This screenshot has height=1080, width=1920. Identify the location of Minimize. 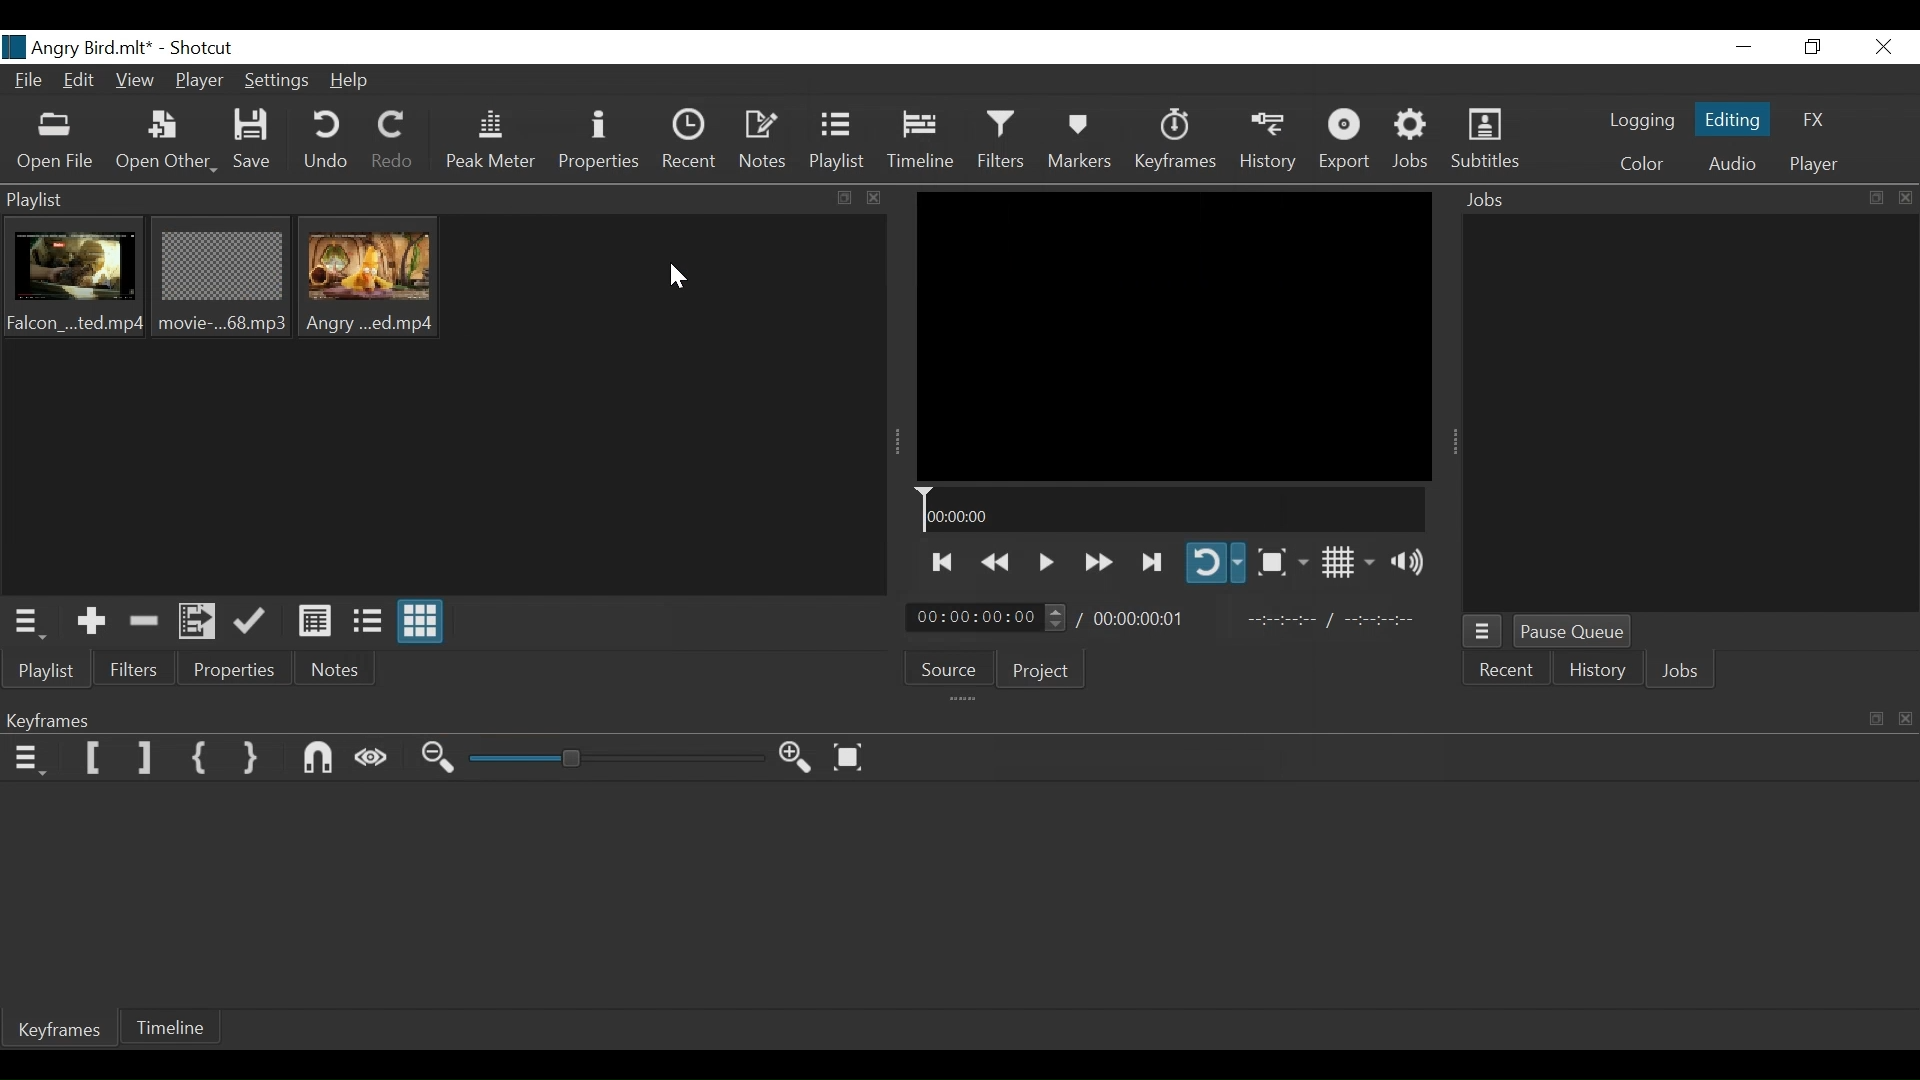
(1742, 48).